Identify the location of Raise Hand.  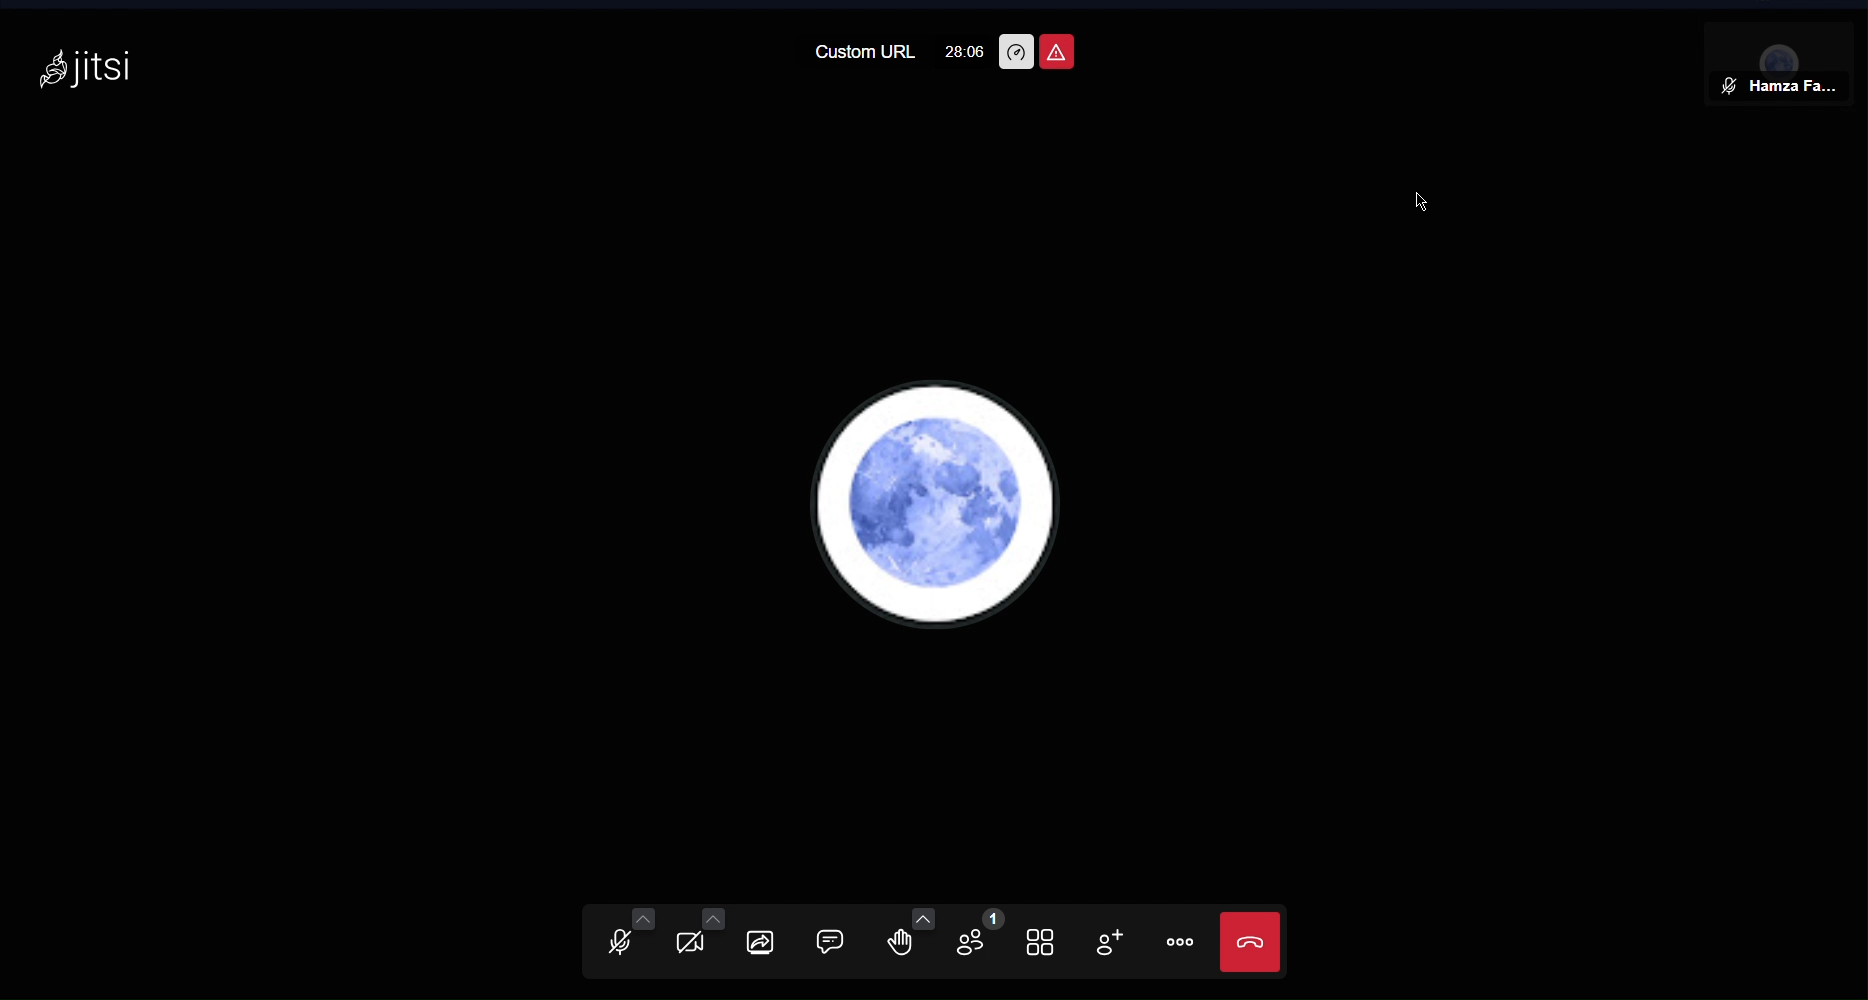
(910, 940).